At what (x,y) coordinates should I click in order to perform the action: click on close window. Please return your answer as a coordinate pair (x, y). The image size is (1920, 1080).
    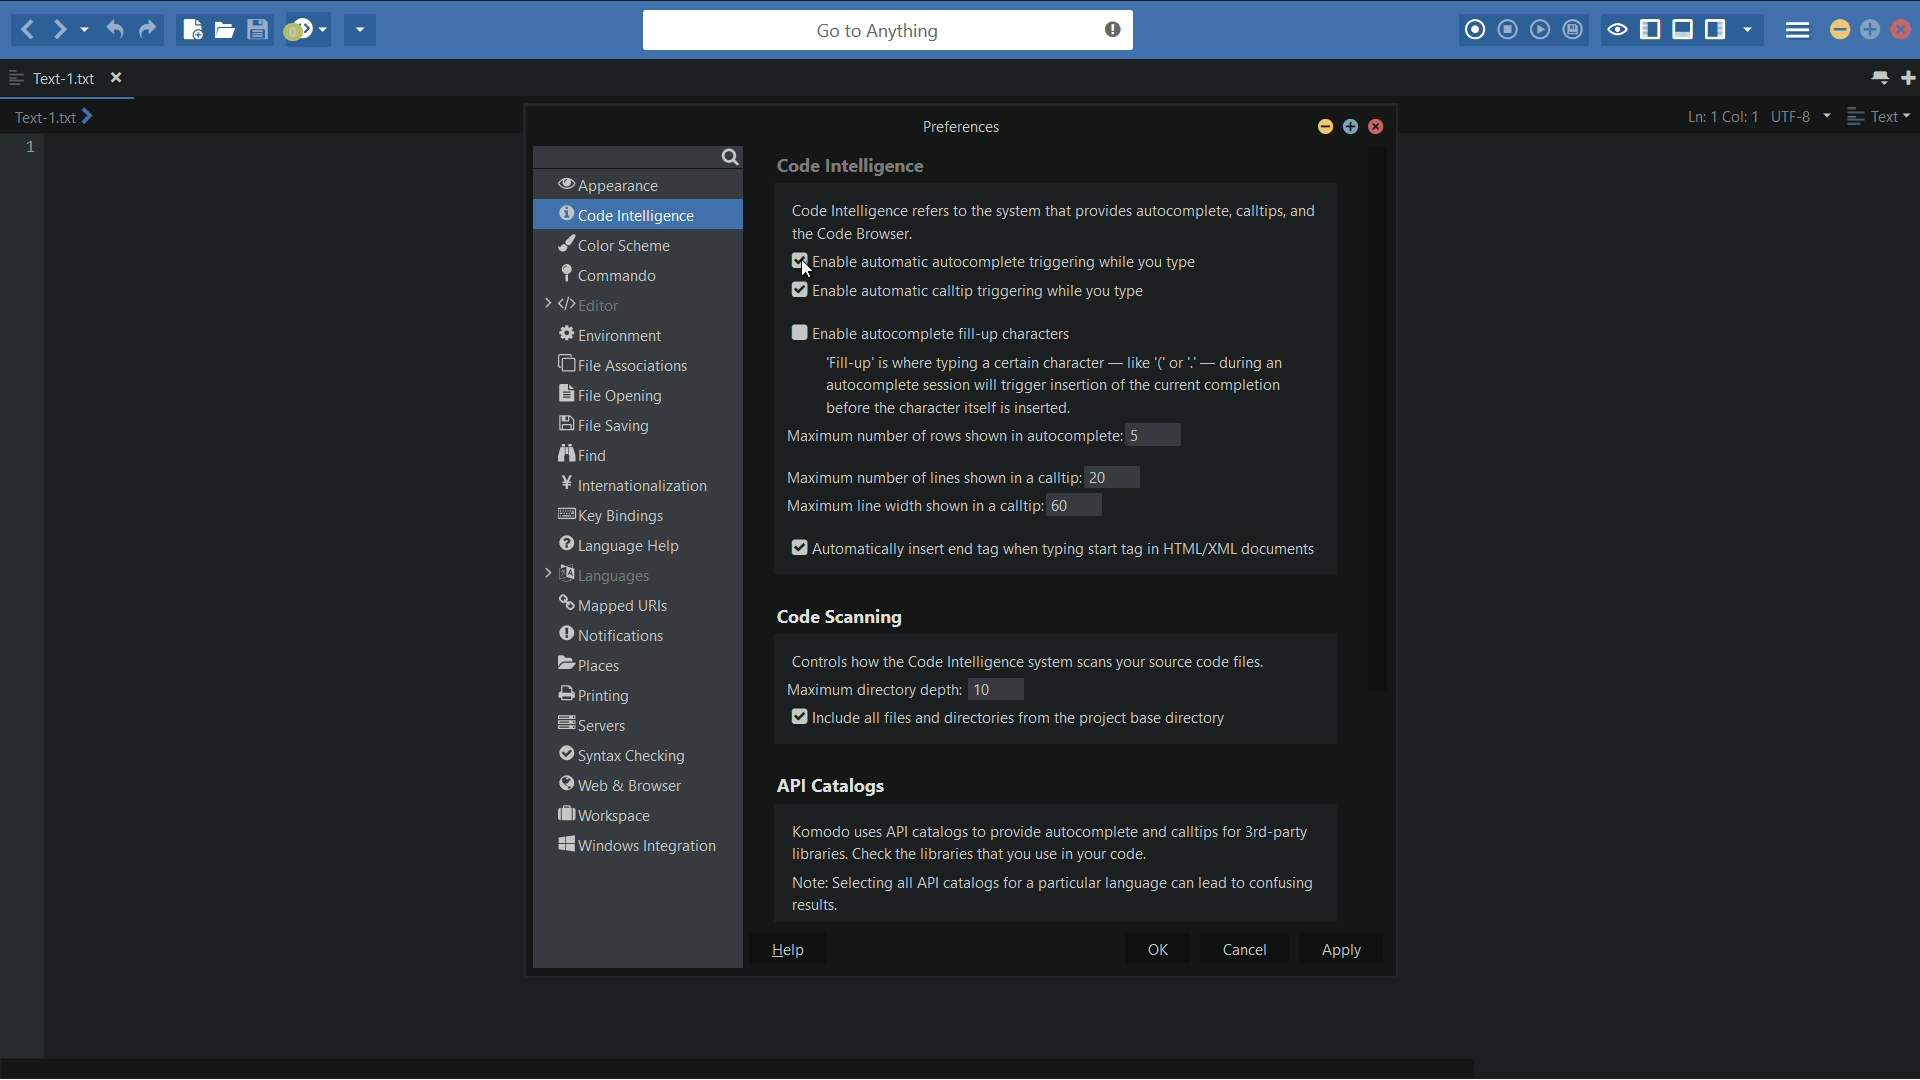
    Looking at the image, I should click on (1378, 129).